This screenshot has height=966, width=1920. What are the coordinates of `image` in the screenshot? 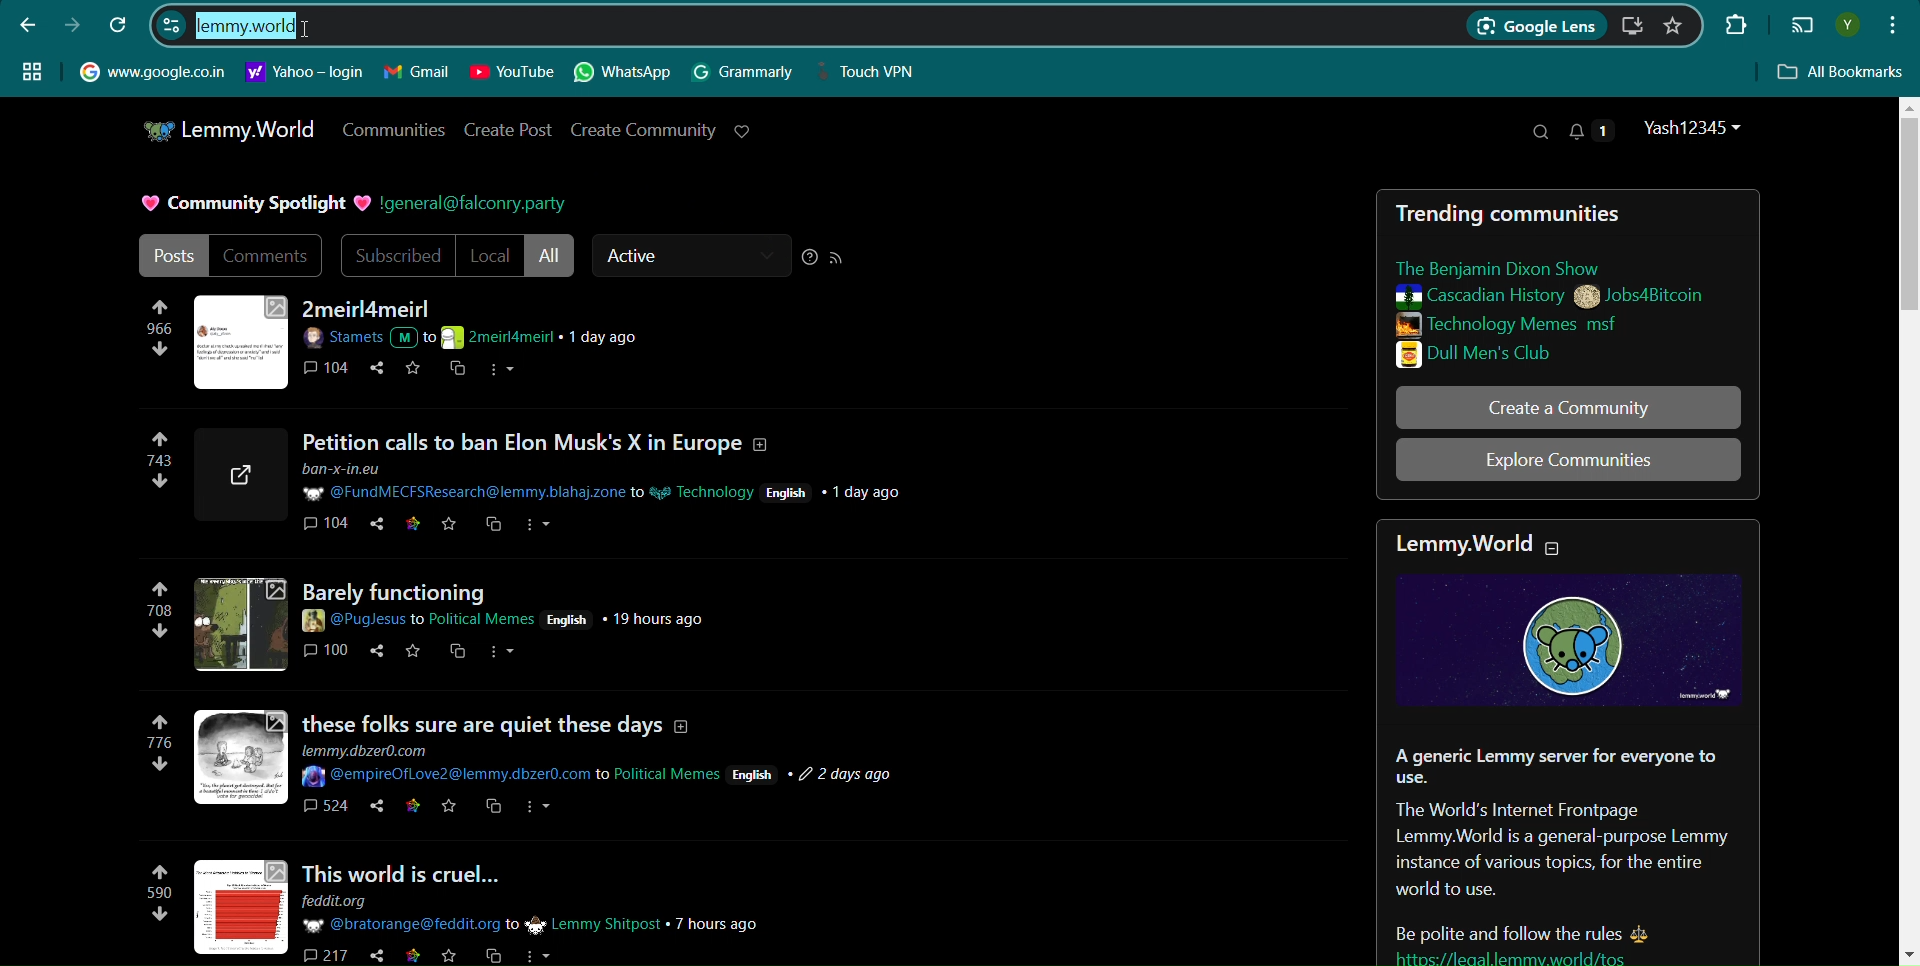 It's located at (244, 910).